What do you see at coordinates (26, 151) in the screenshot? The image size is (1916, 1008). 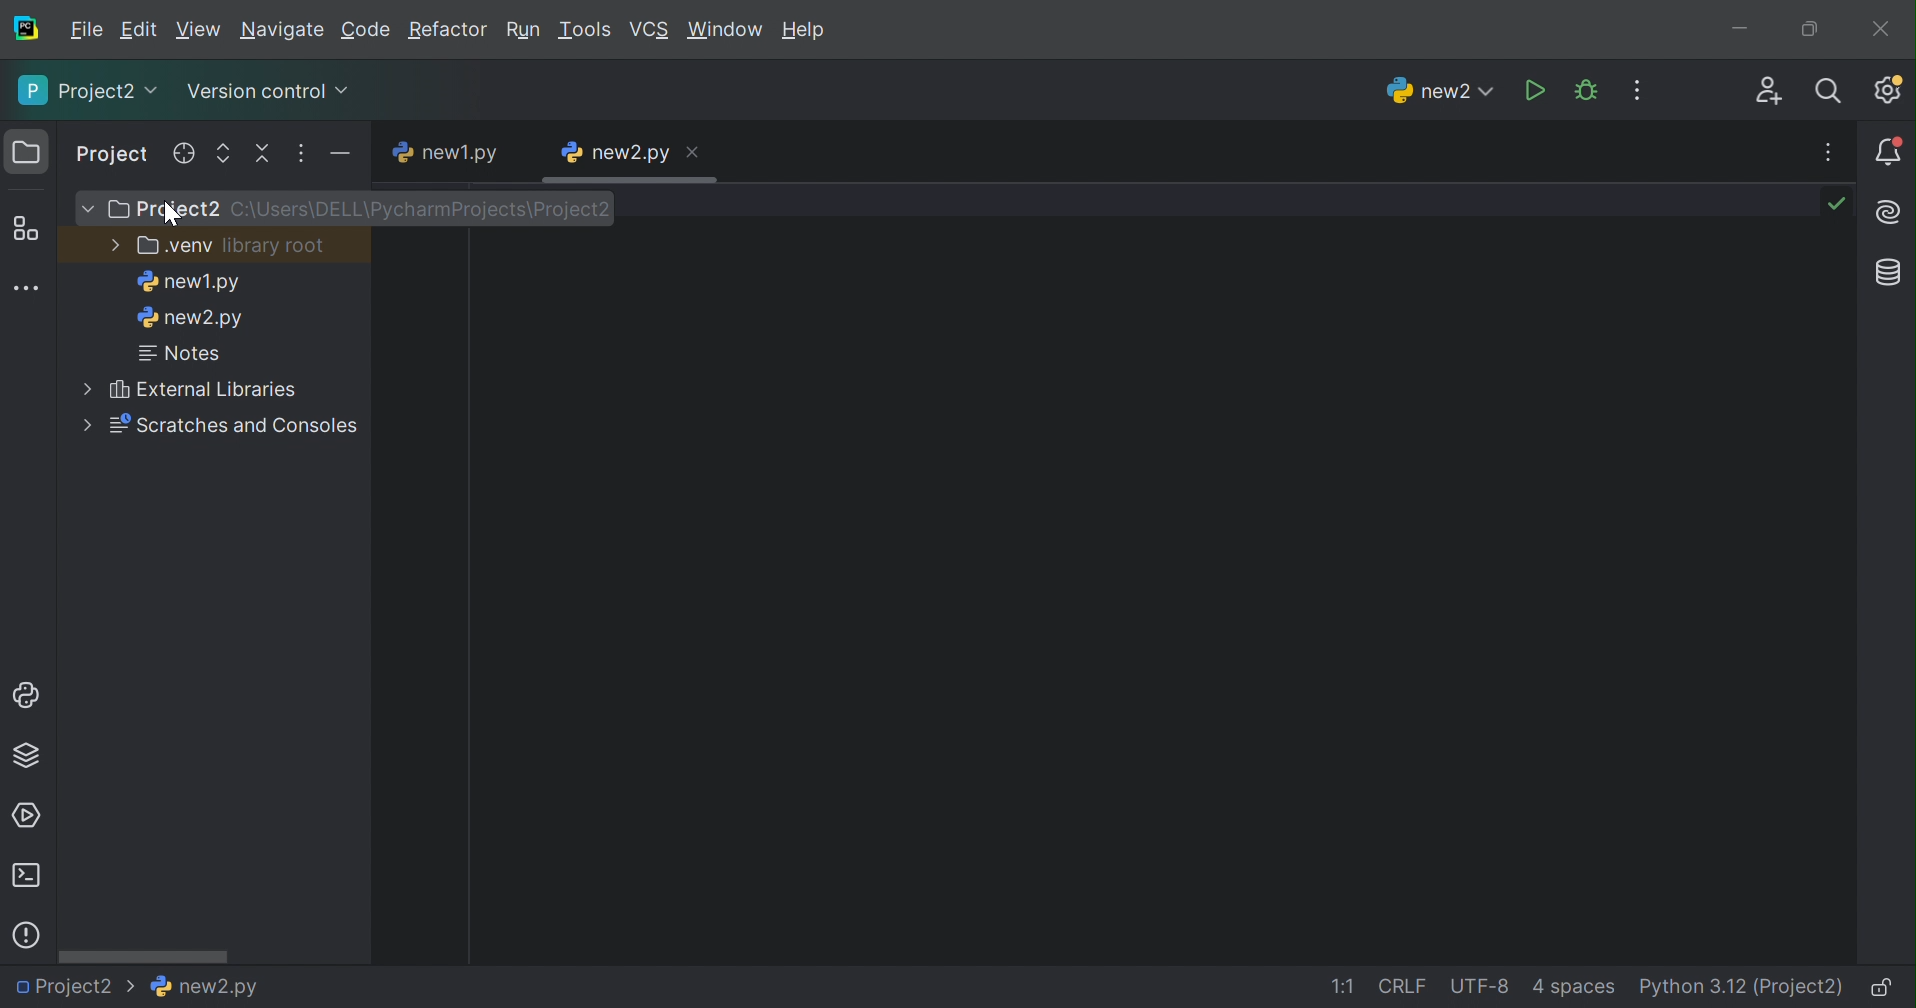 I see `Folder icon` at bounding box center [26, 151].